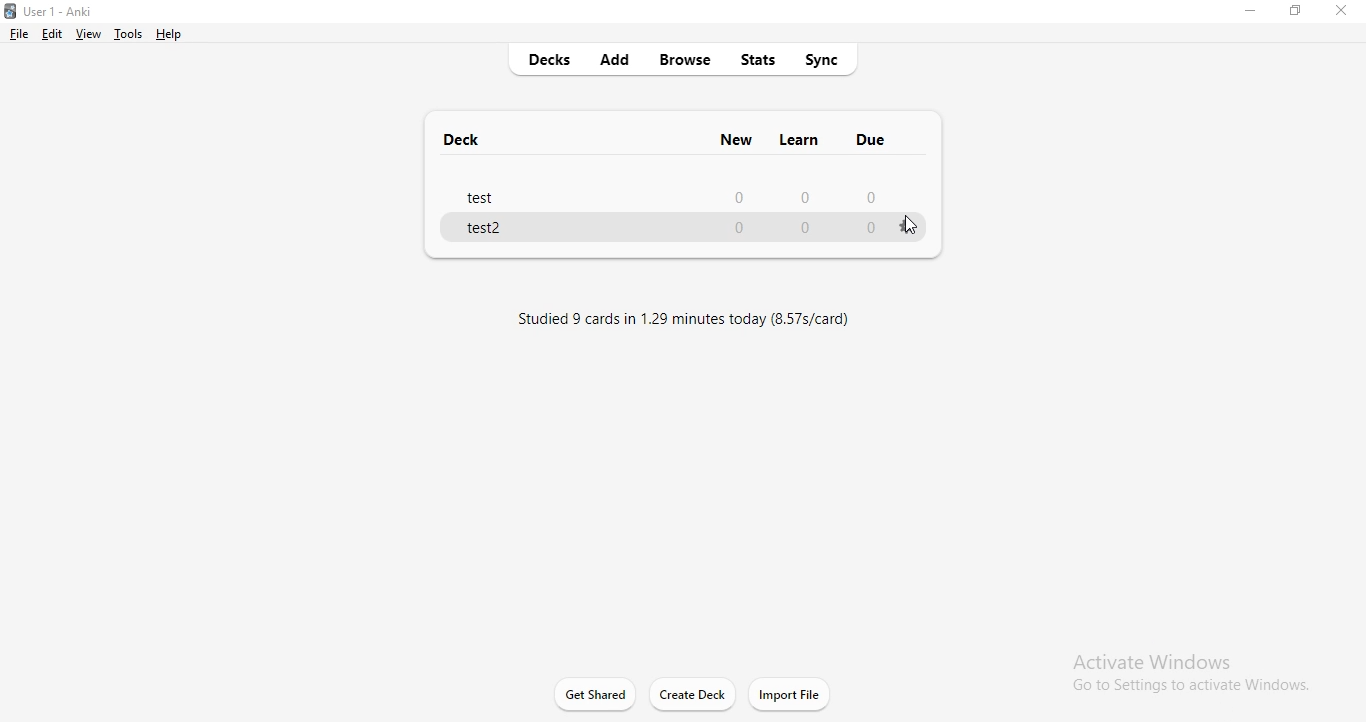  I want to click on 0, so click(809, 229).